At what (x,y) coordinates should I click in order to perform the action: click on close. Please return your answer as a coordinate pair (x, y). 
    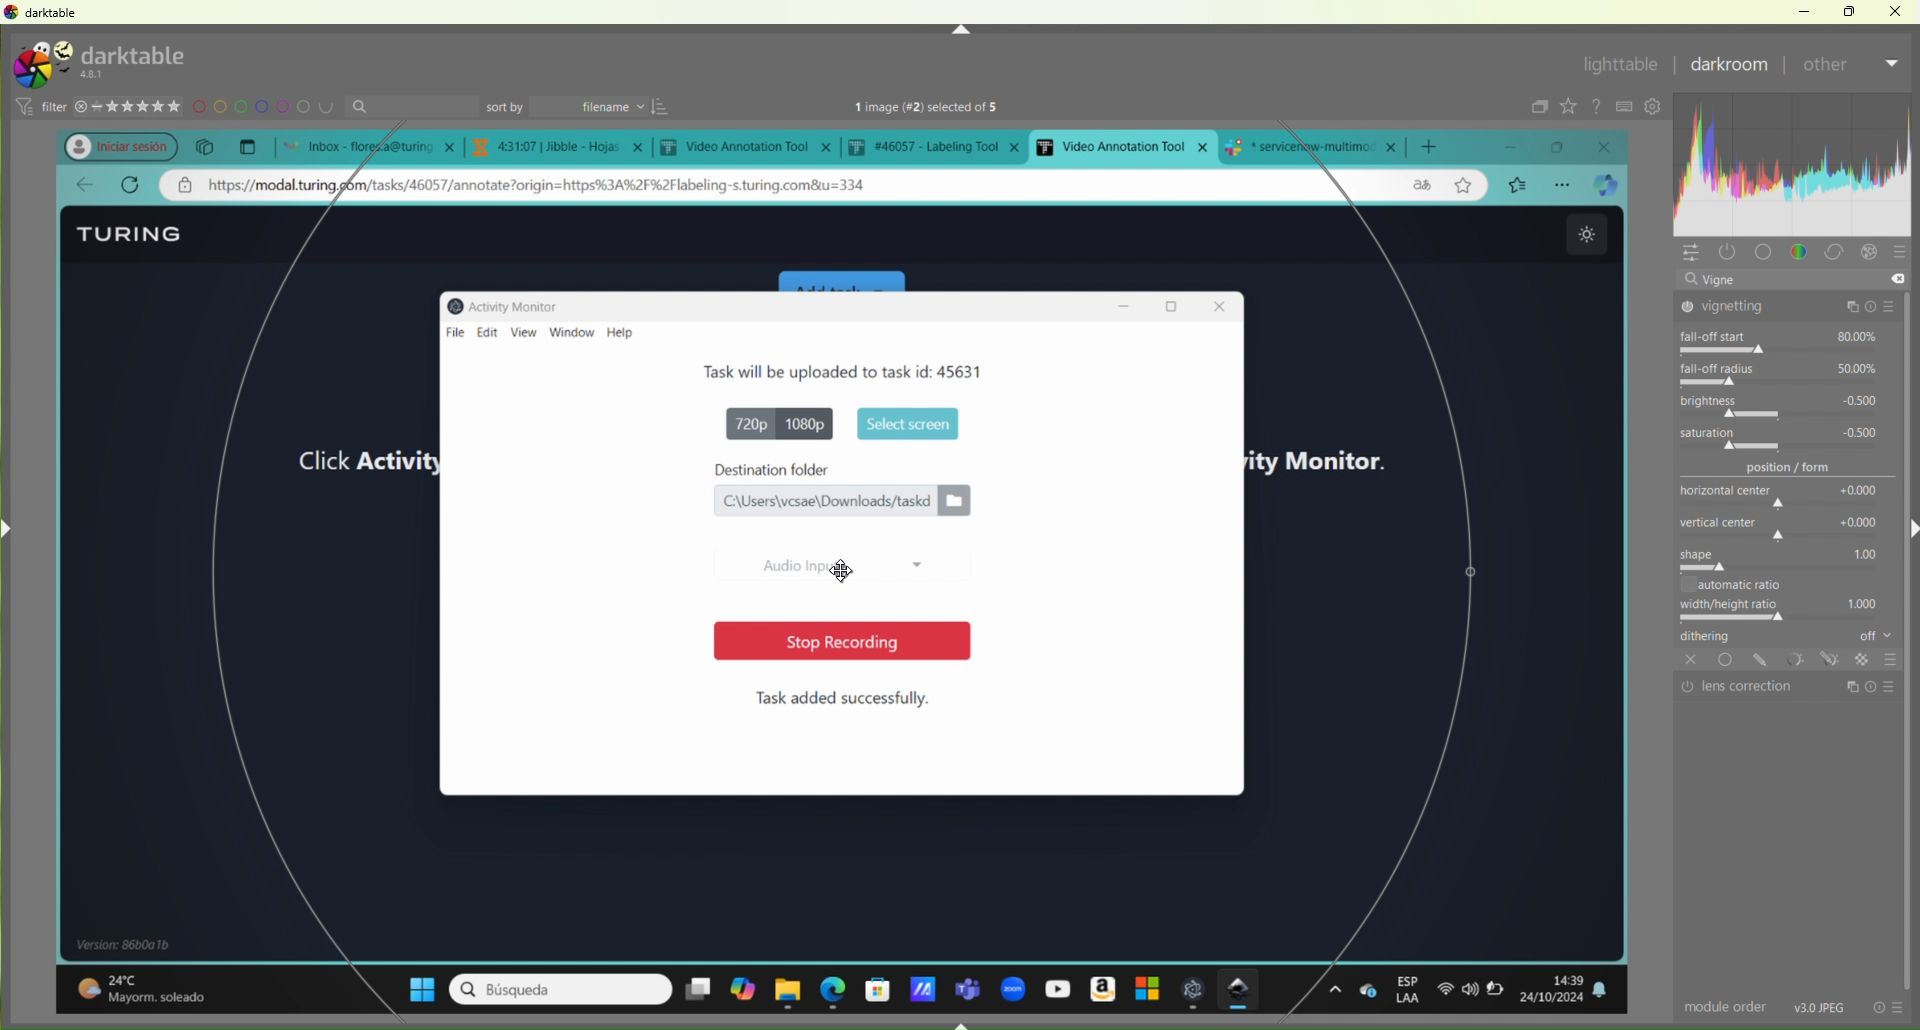
    Looking at the image, I should click on (1610, 145).